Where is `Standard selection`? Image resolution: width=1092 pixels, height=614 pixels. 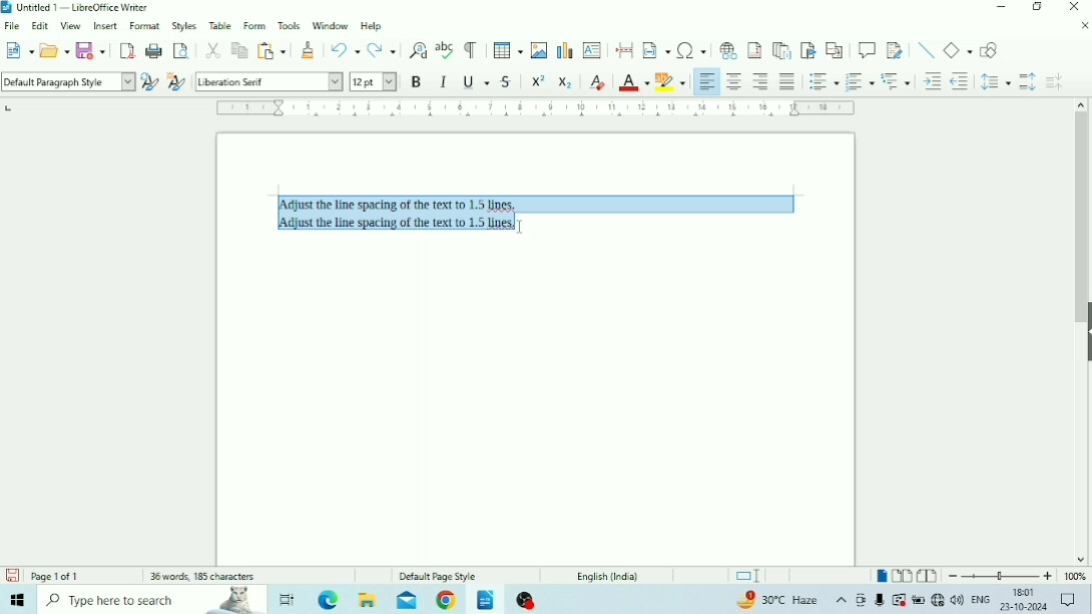 Standard selection is located at coordinates (751, 576).